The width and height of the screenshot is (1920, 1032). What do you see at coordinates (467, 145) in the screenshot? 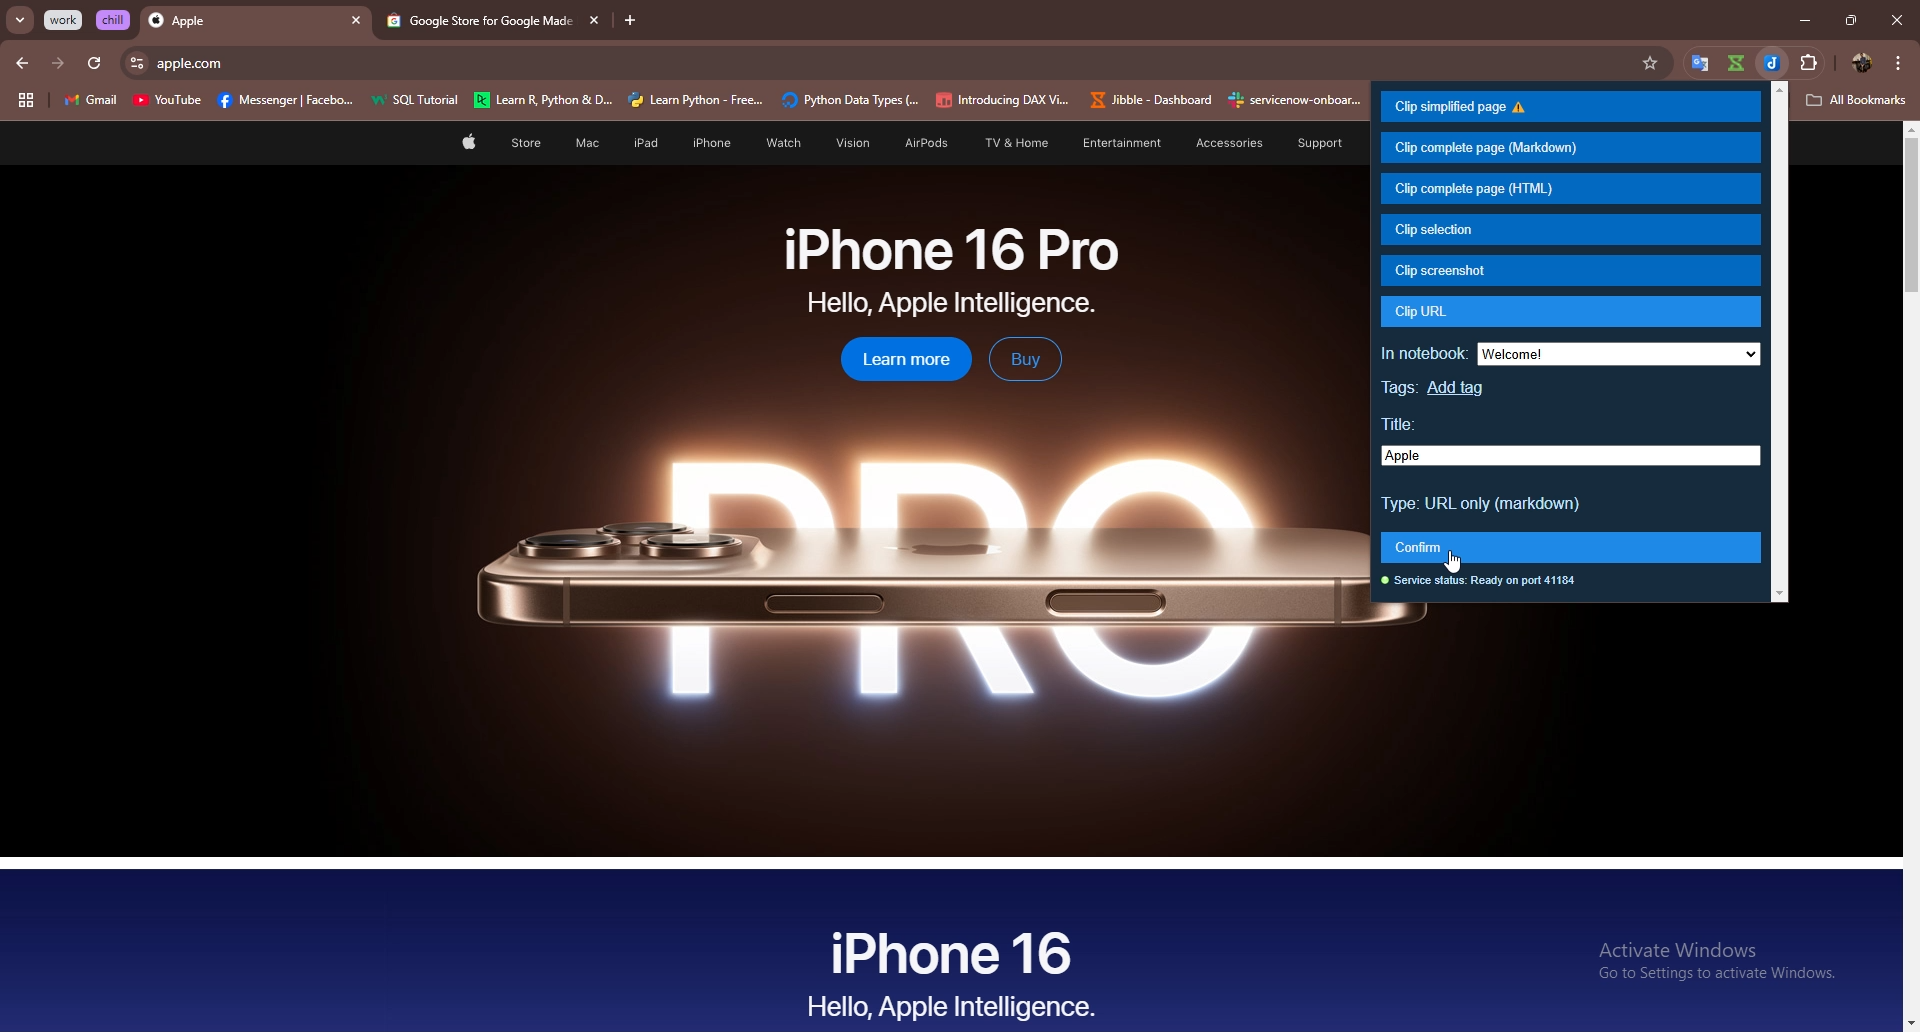
I see `Apple page` at bounding box center [467, 145].